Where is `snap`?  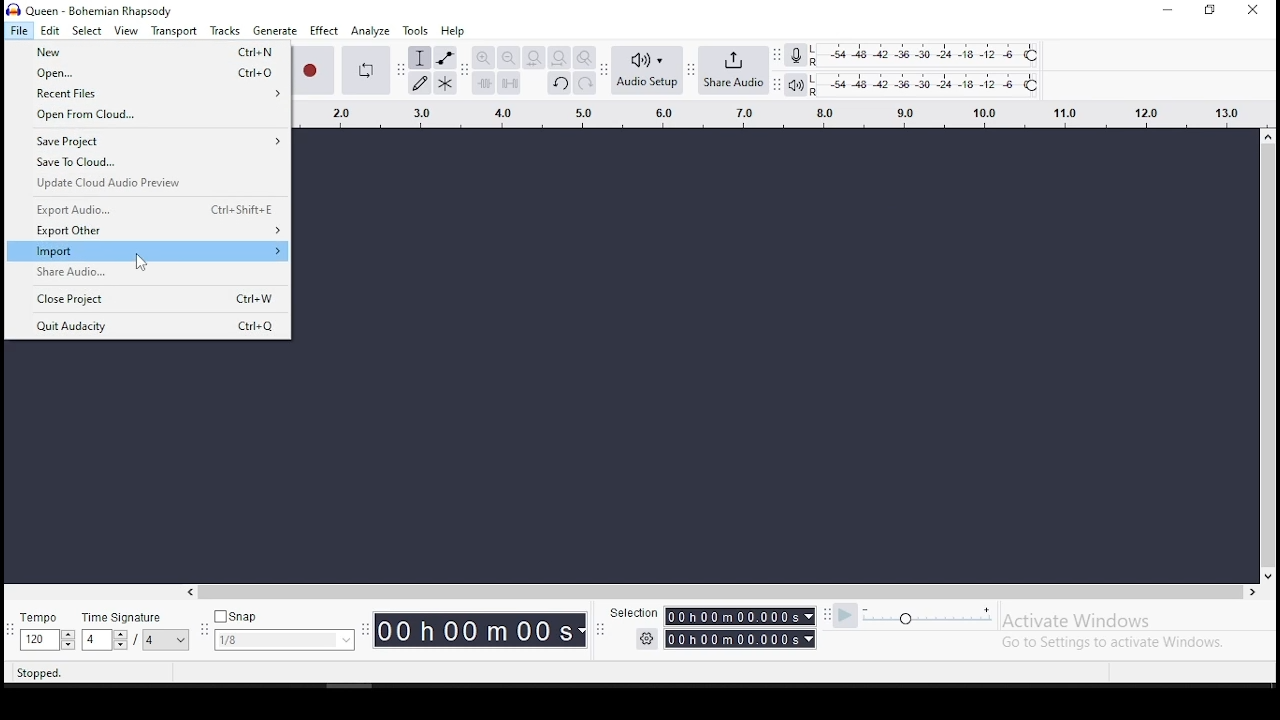
snap is located at coordinates (285, 631).